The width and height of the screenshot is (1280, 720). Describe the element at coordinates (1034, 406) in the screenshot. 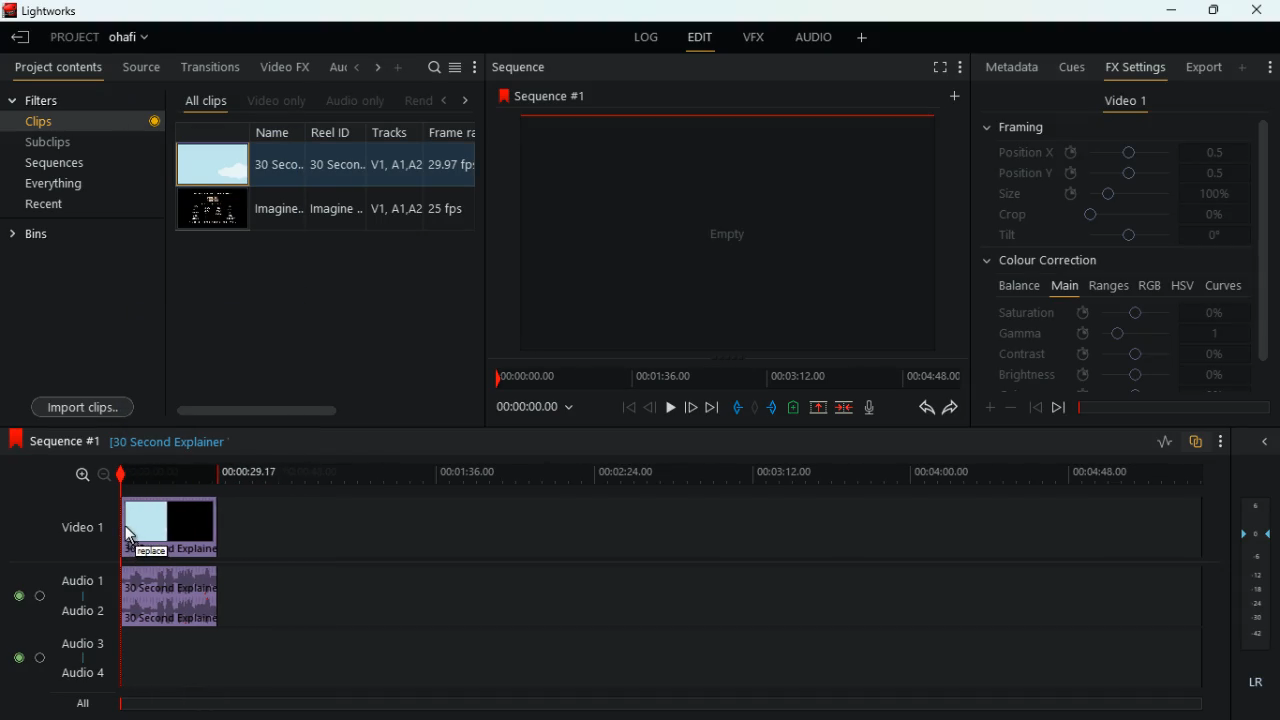

I see `back` at that location.